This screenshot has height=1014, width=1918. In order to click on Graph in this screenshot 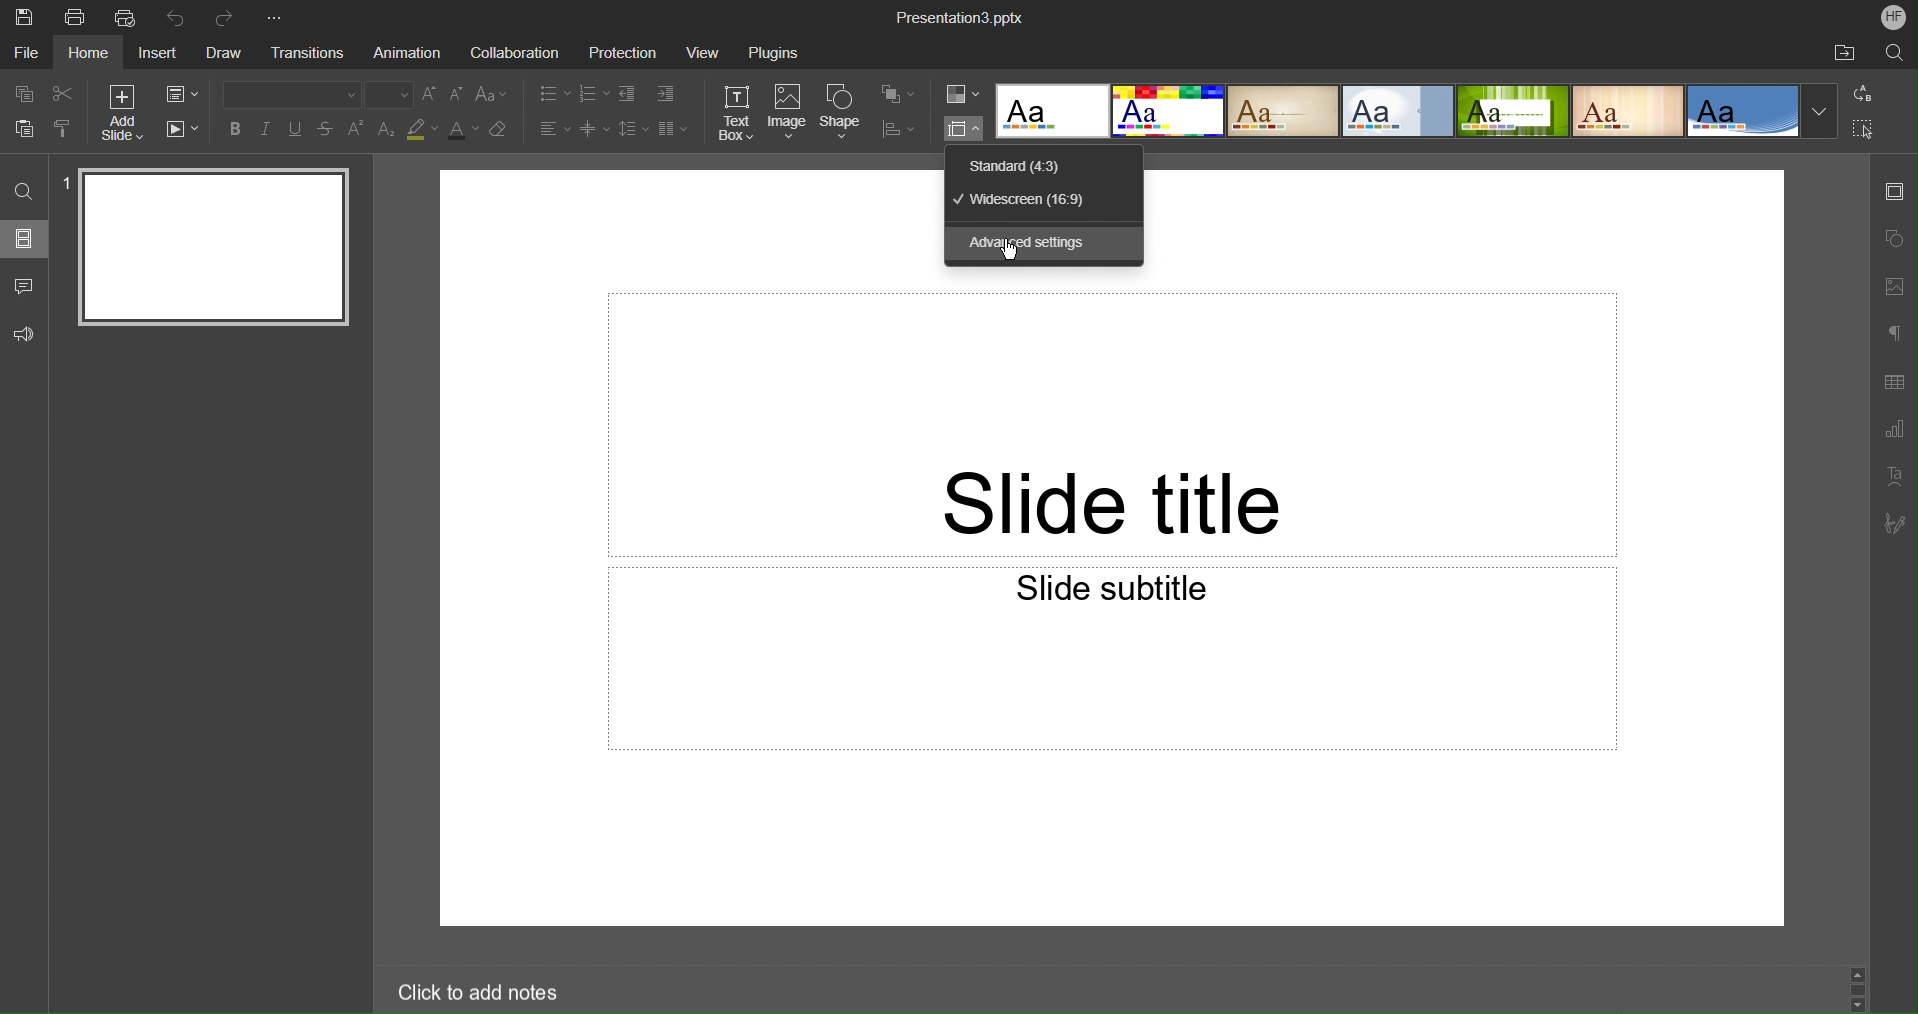, I will do `click(1895, 430)`.